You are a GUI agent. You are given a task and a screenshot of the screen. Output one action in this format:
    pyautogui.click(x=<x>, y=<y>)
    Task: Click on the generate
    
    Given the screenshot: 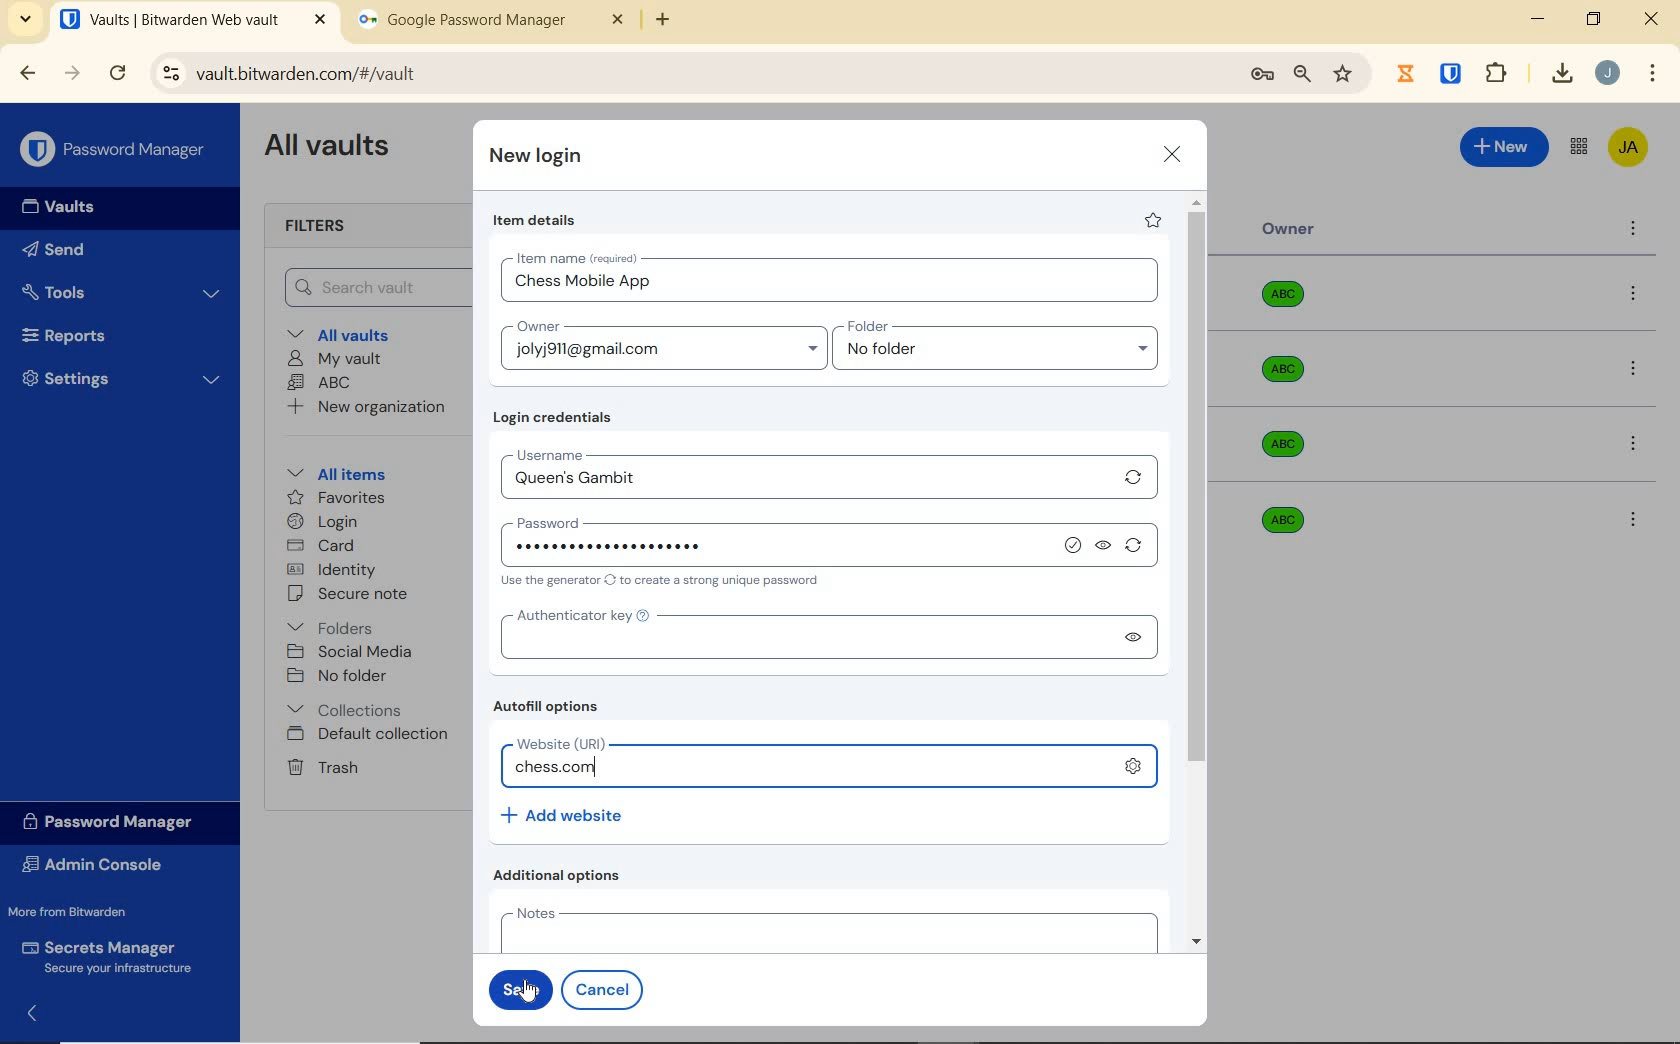 What is the action you would take?
    pyautogui.click(x=1138, y=549)
    